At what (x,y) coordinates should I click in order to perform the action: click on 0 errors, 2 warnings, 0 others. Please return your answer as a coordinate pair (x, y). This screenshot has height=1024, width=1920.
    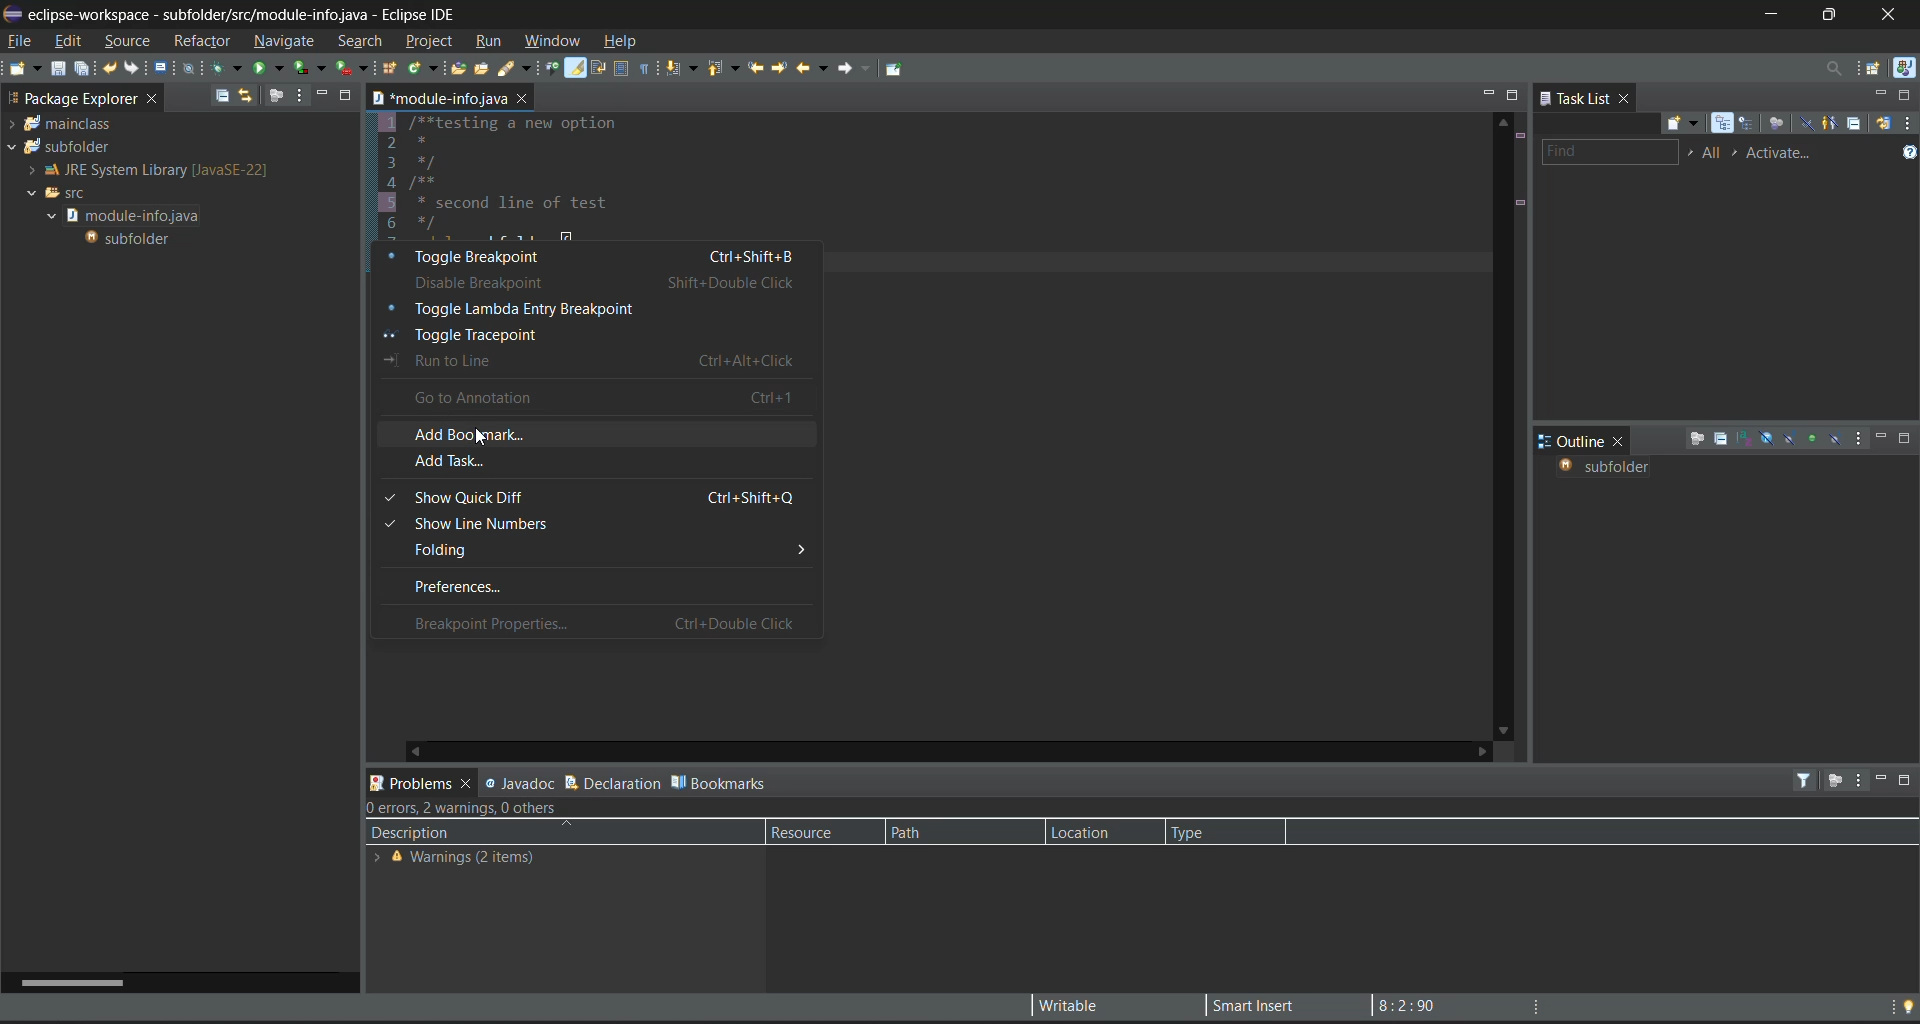
    Looking at the image, I should click on (475, 808).